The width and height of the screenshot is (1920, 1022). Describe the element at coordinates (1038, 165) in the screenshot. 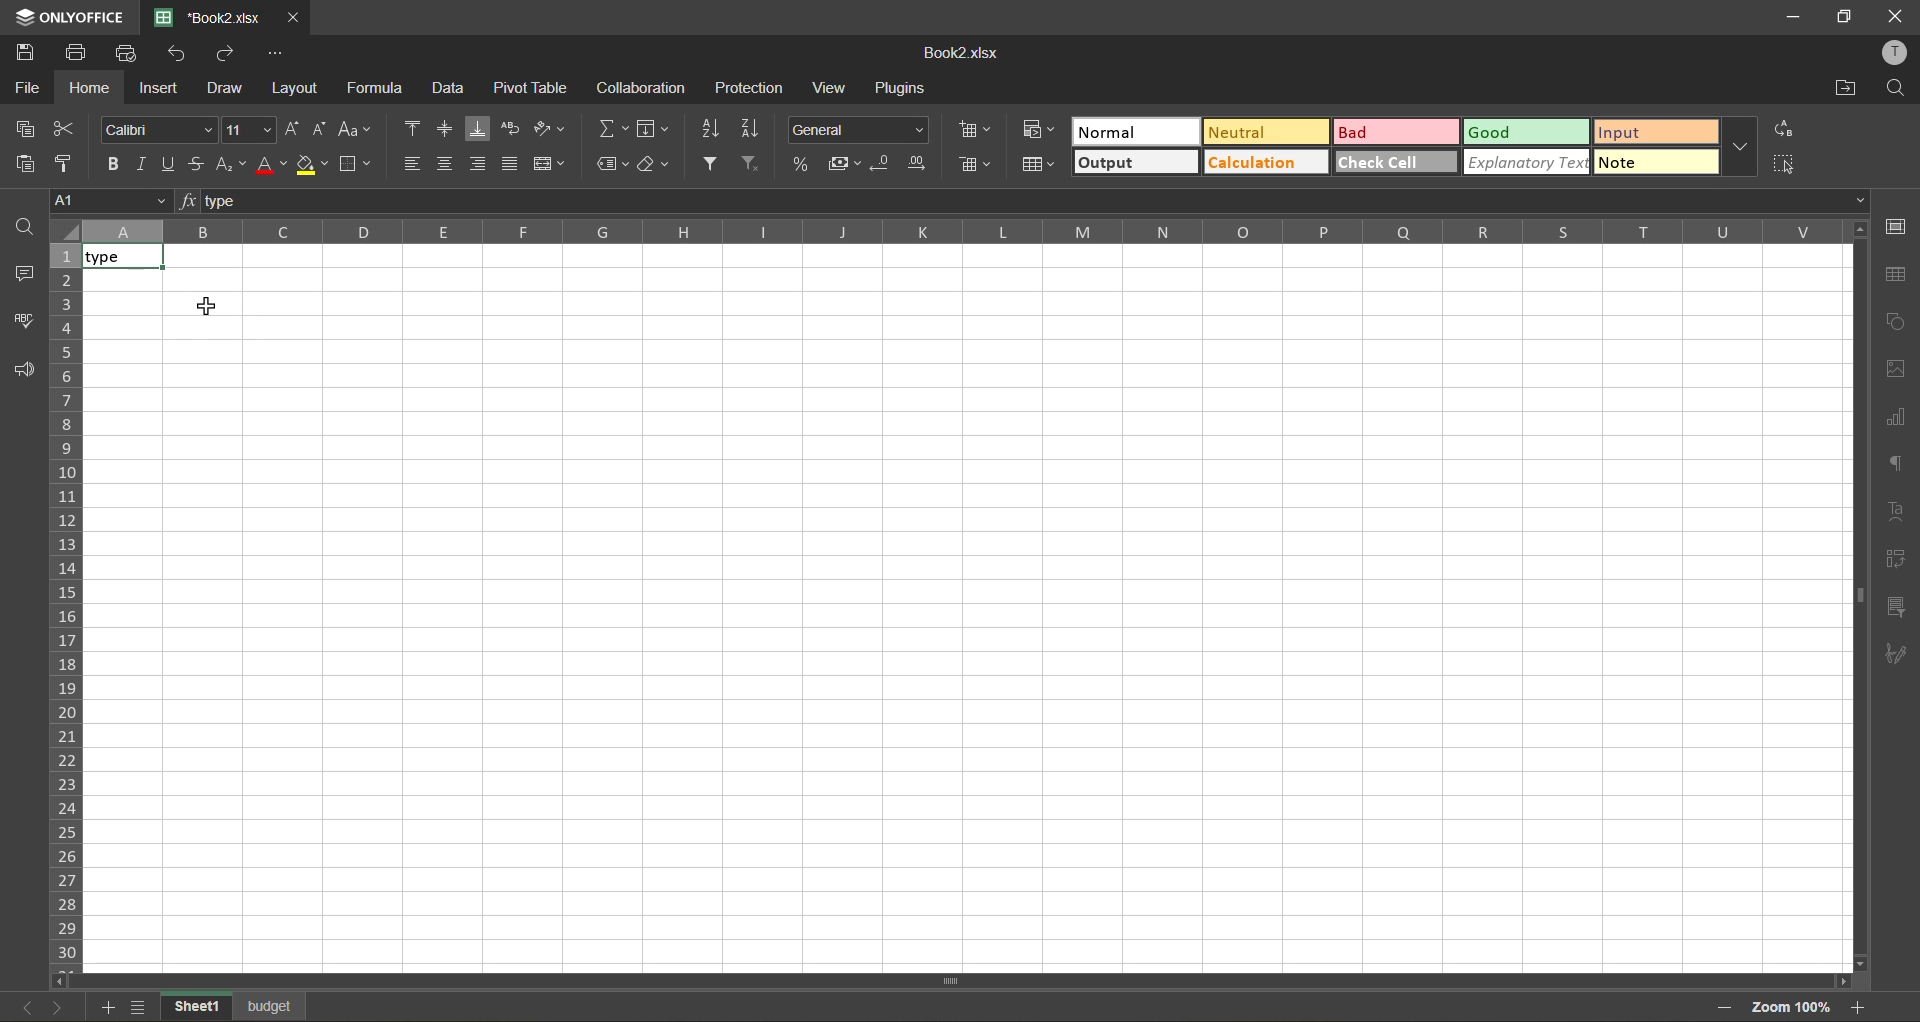

I see `format as table` at that location.